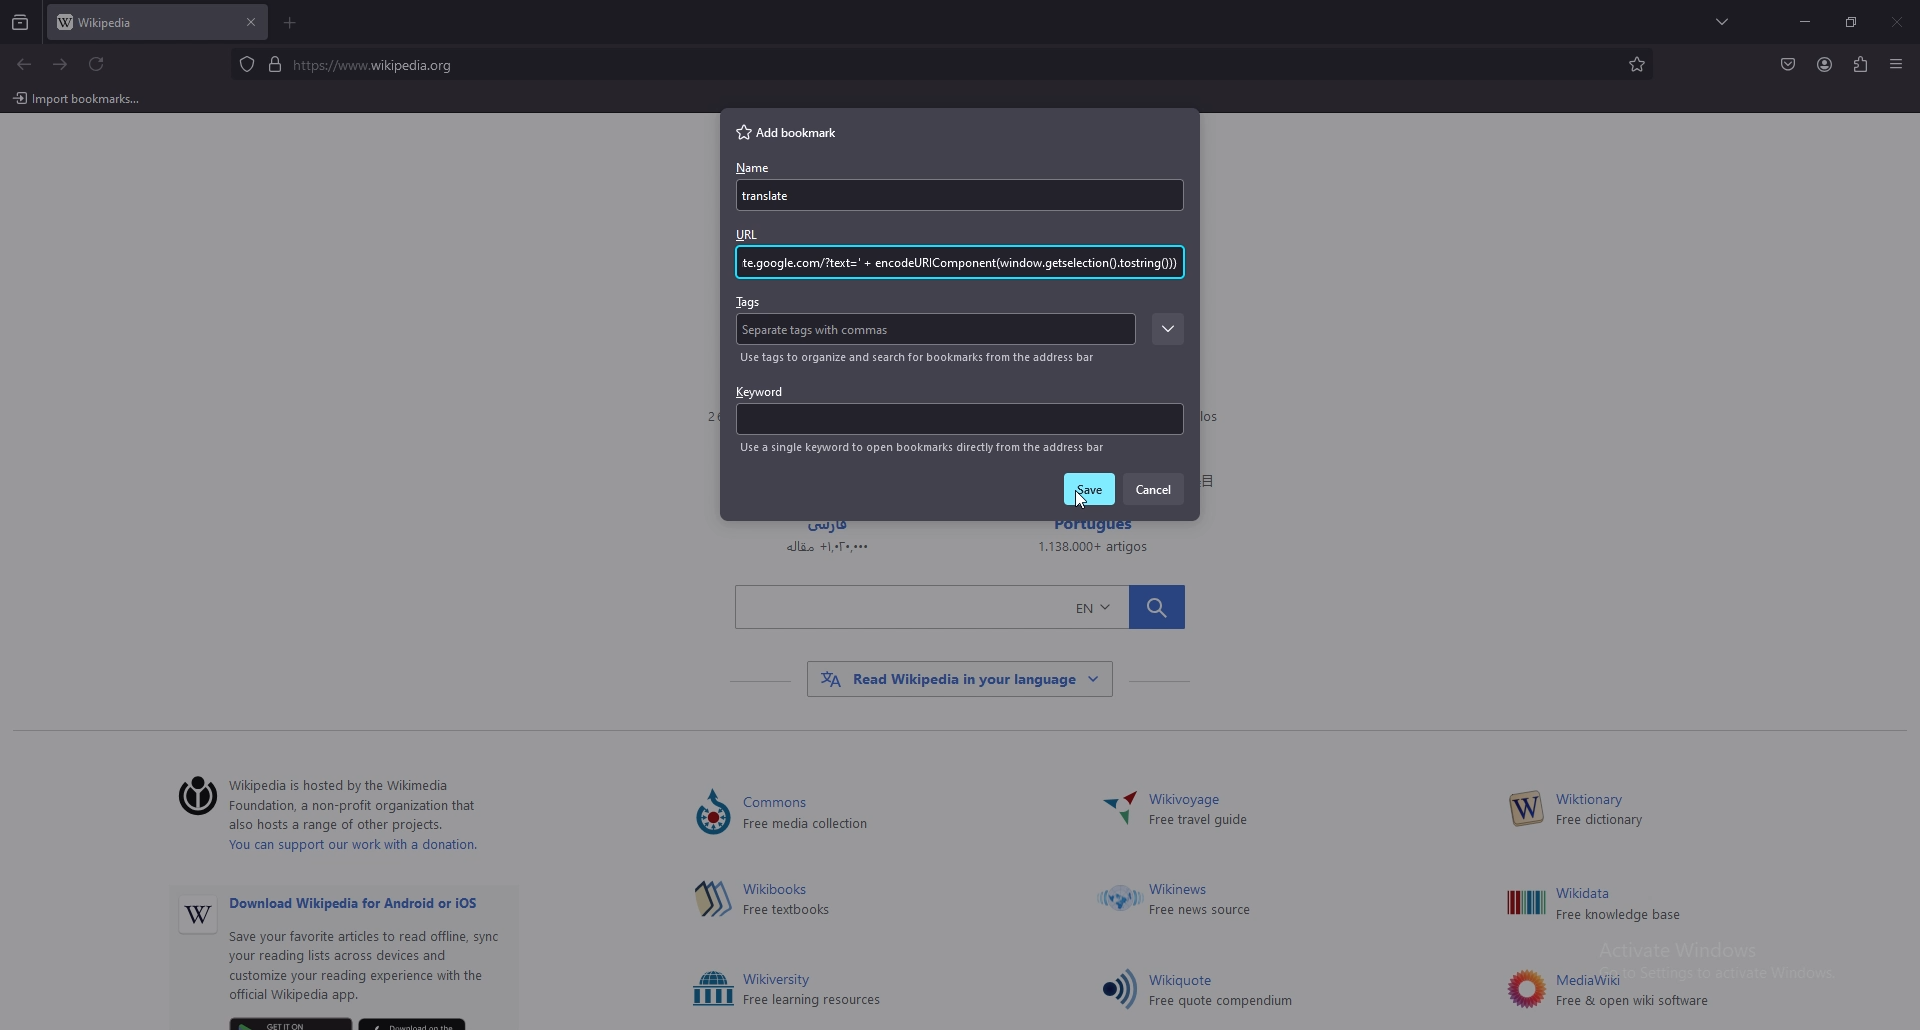 The height and width of the screenshot is (1030, 1920). What do you see at coordinates (77, 102) in the screenshot?
I see `` at bounding box center [77, 102].